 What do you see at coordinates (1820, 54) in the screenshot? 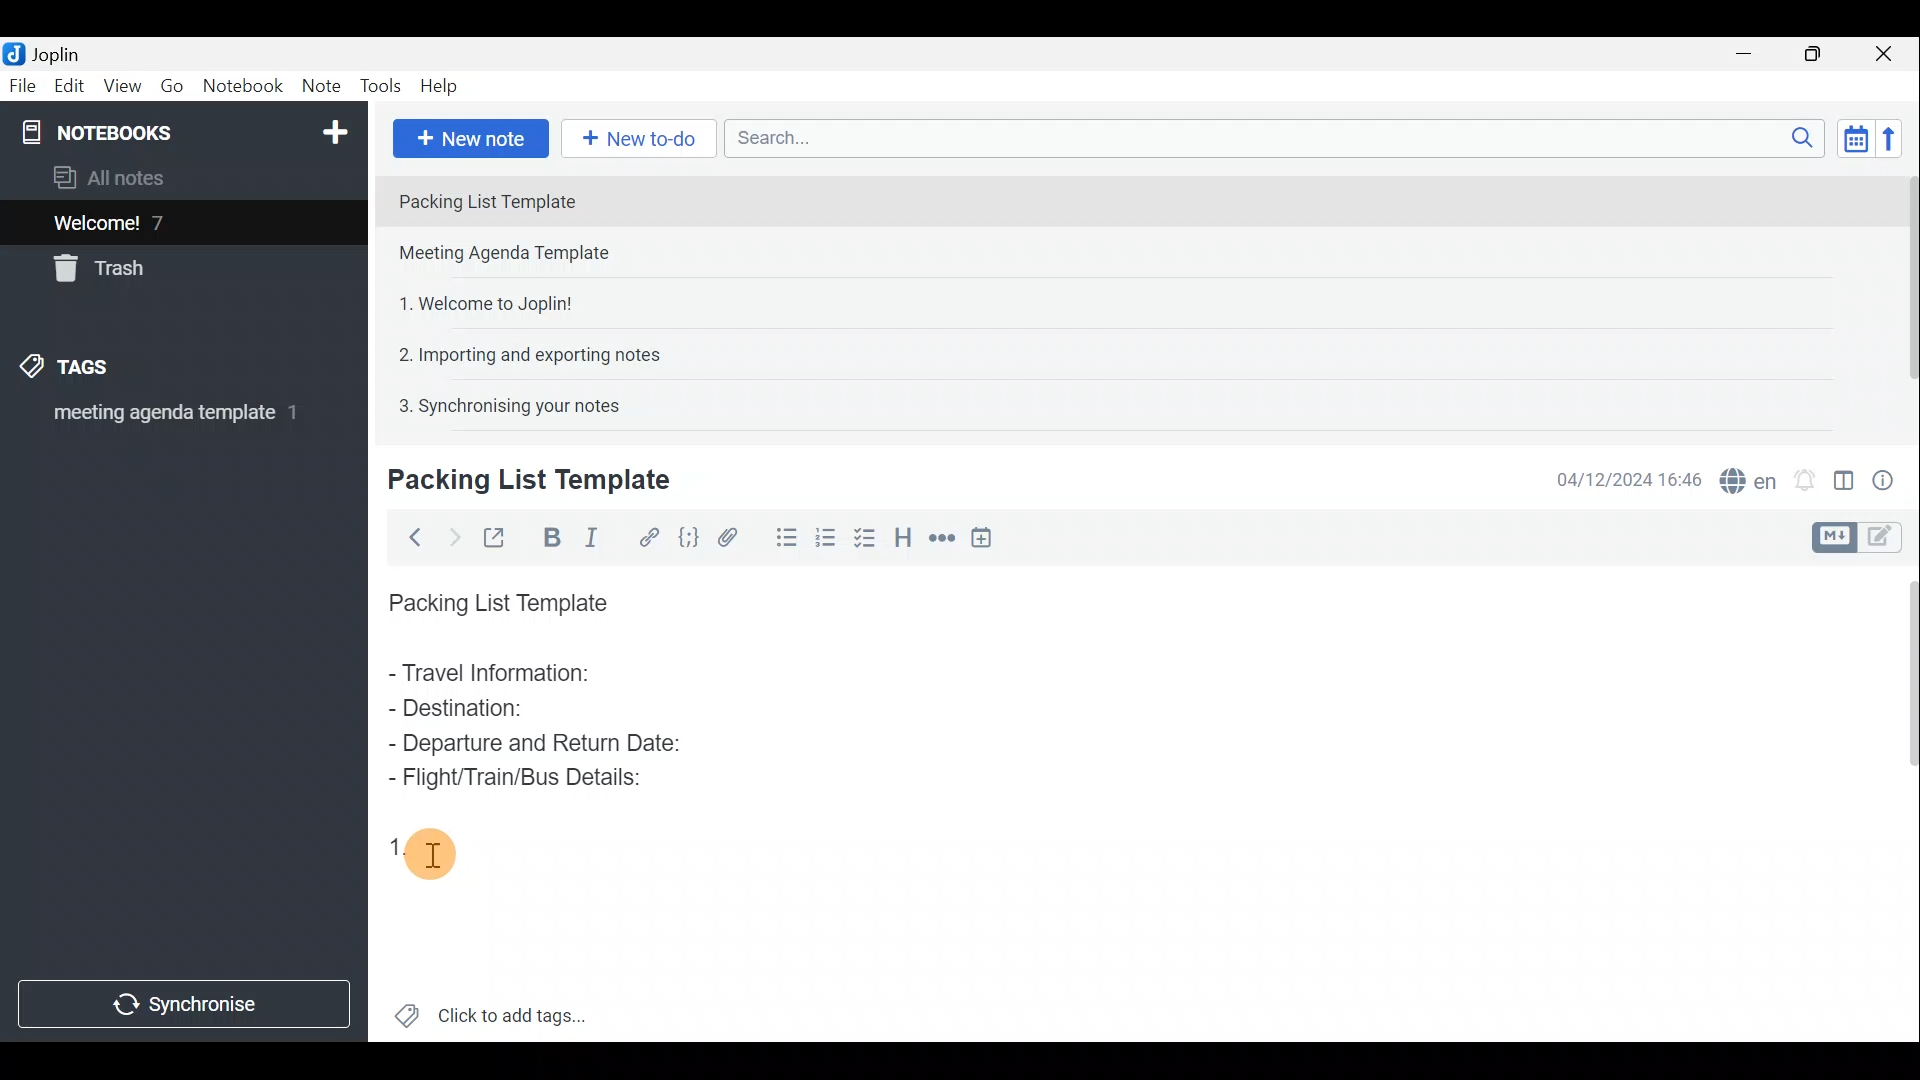
I see `Maximise` at bounding box center [1820, 54].